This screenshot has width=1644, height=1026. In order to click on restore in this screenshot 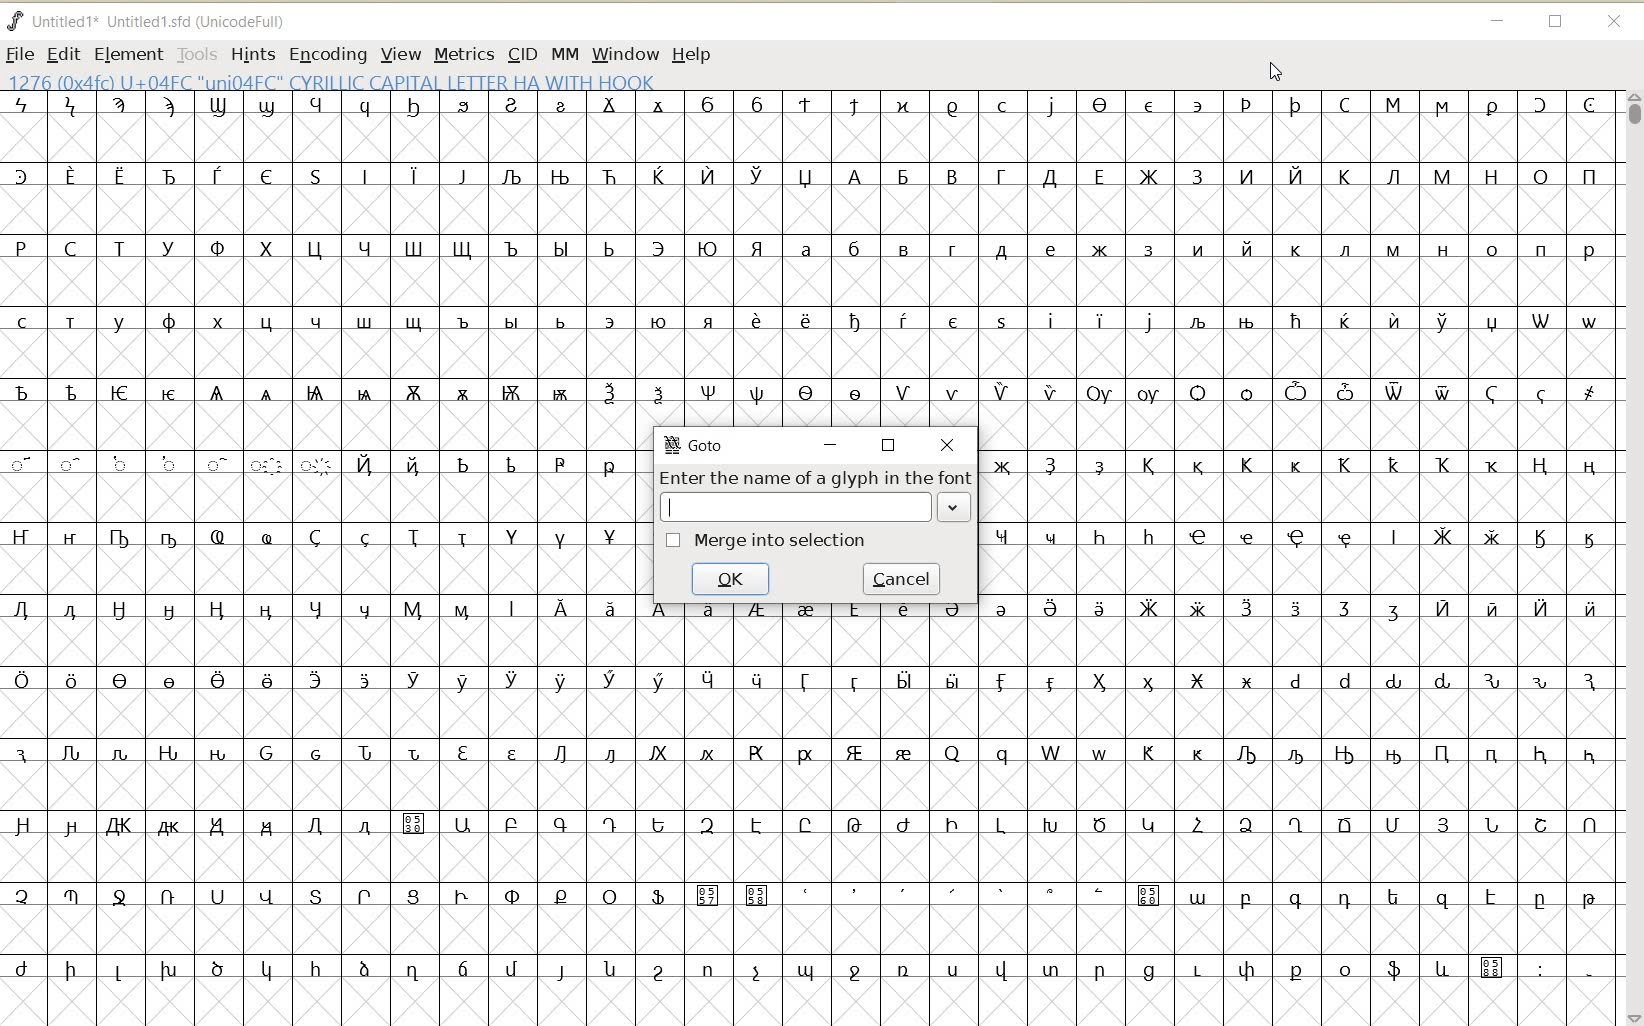, I will do `click(889, 445)`.